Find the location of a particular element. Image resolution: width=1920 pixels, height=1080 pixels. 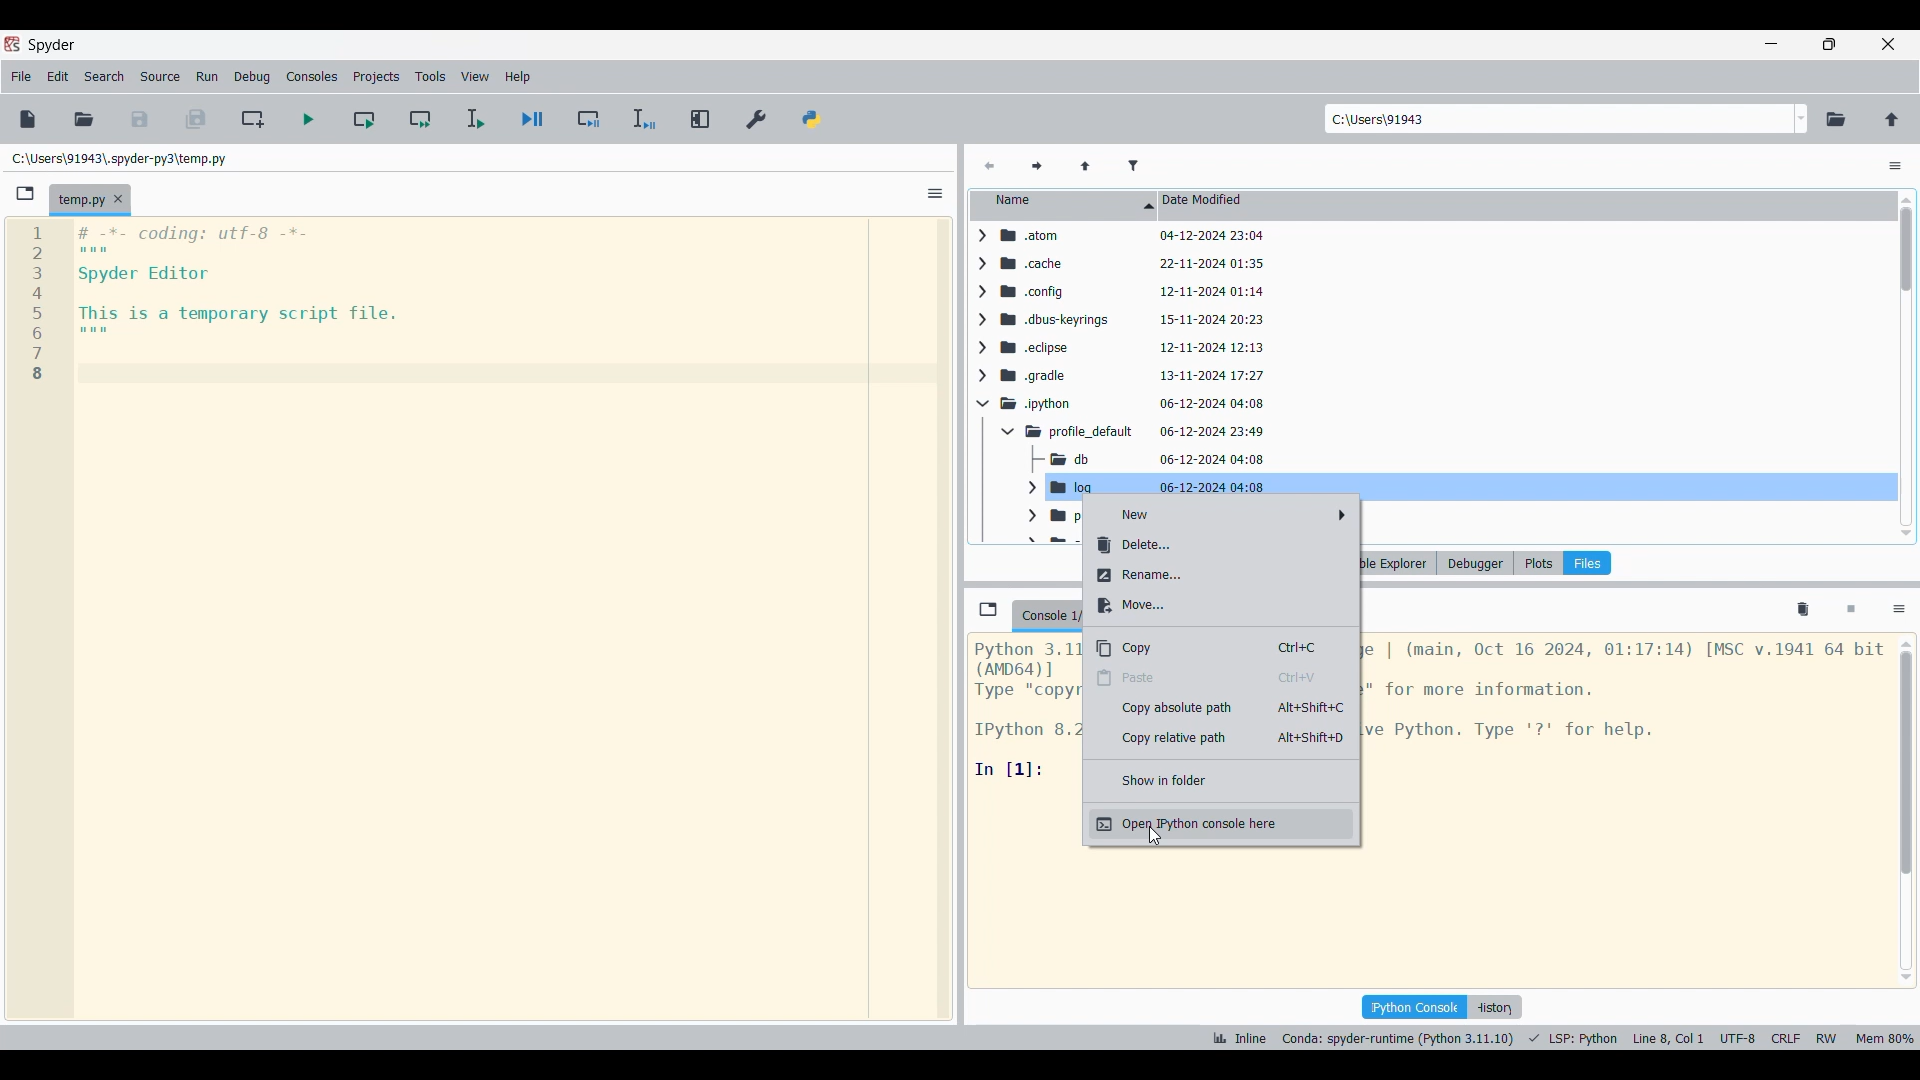

Interrupt kernel is located at coordinates (1851, 610).